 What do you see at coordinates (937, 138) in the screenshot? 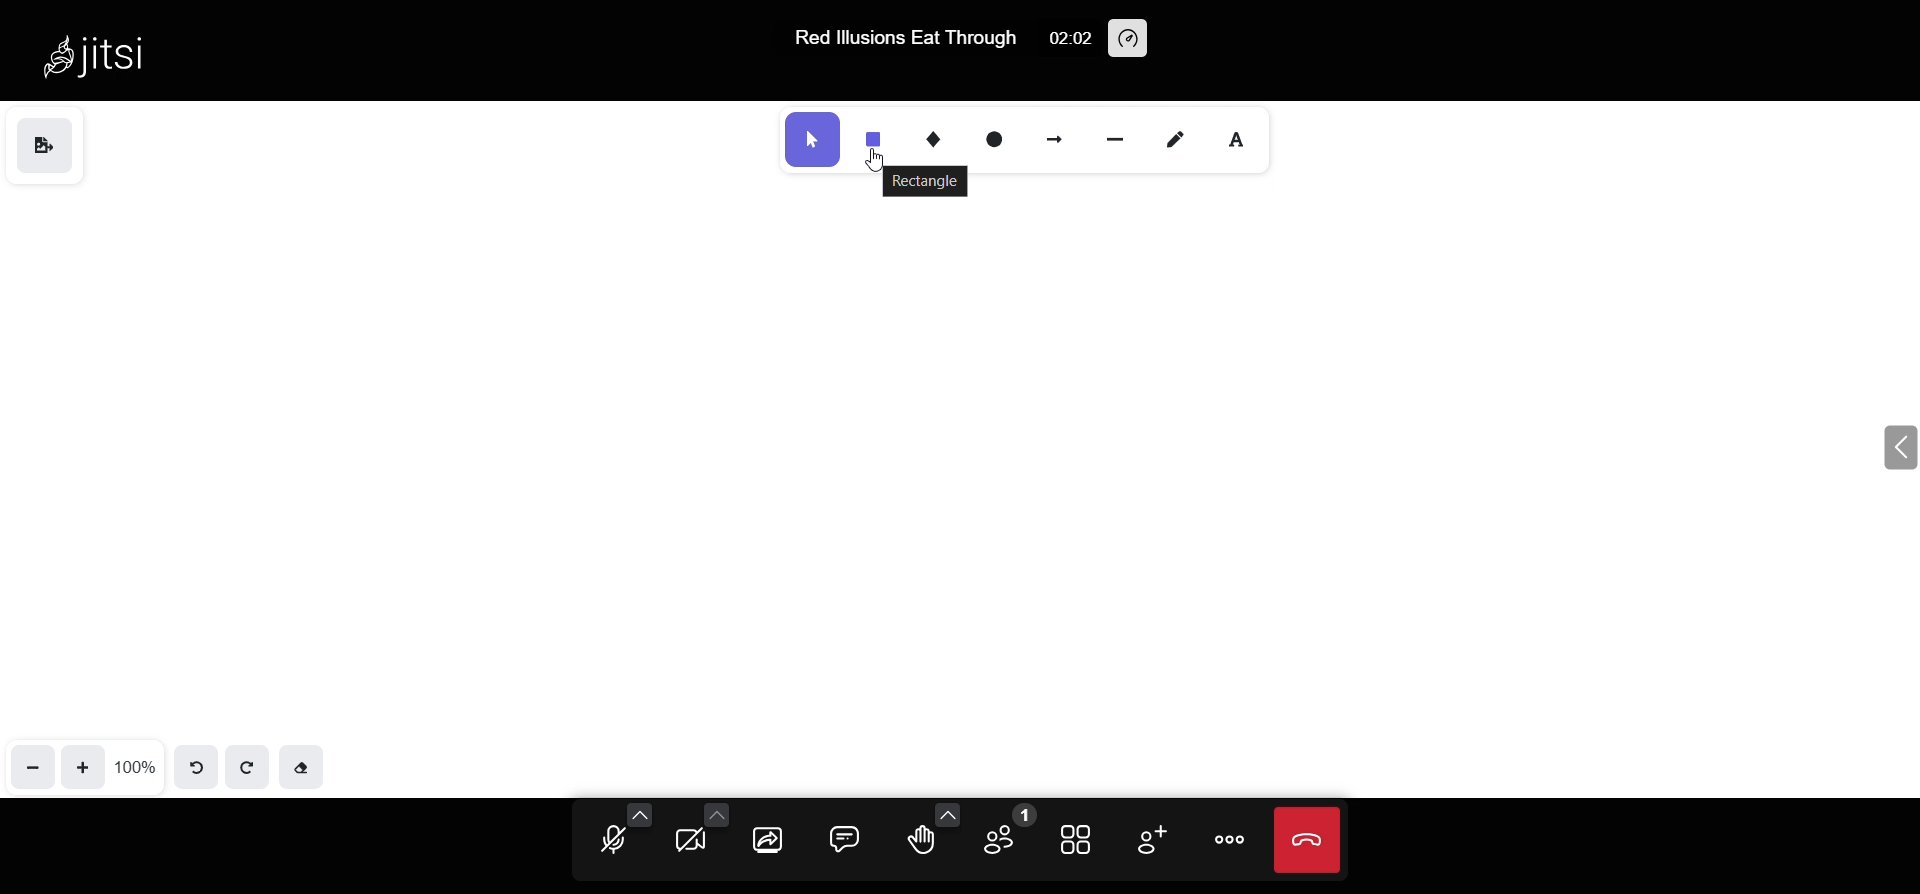
I see `diamond` at bounding box center [937, 138].